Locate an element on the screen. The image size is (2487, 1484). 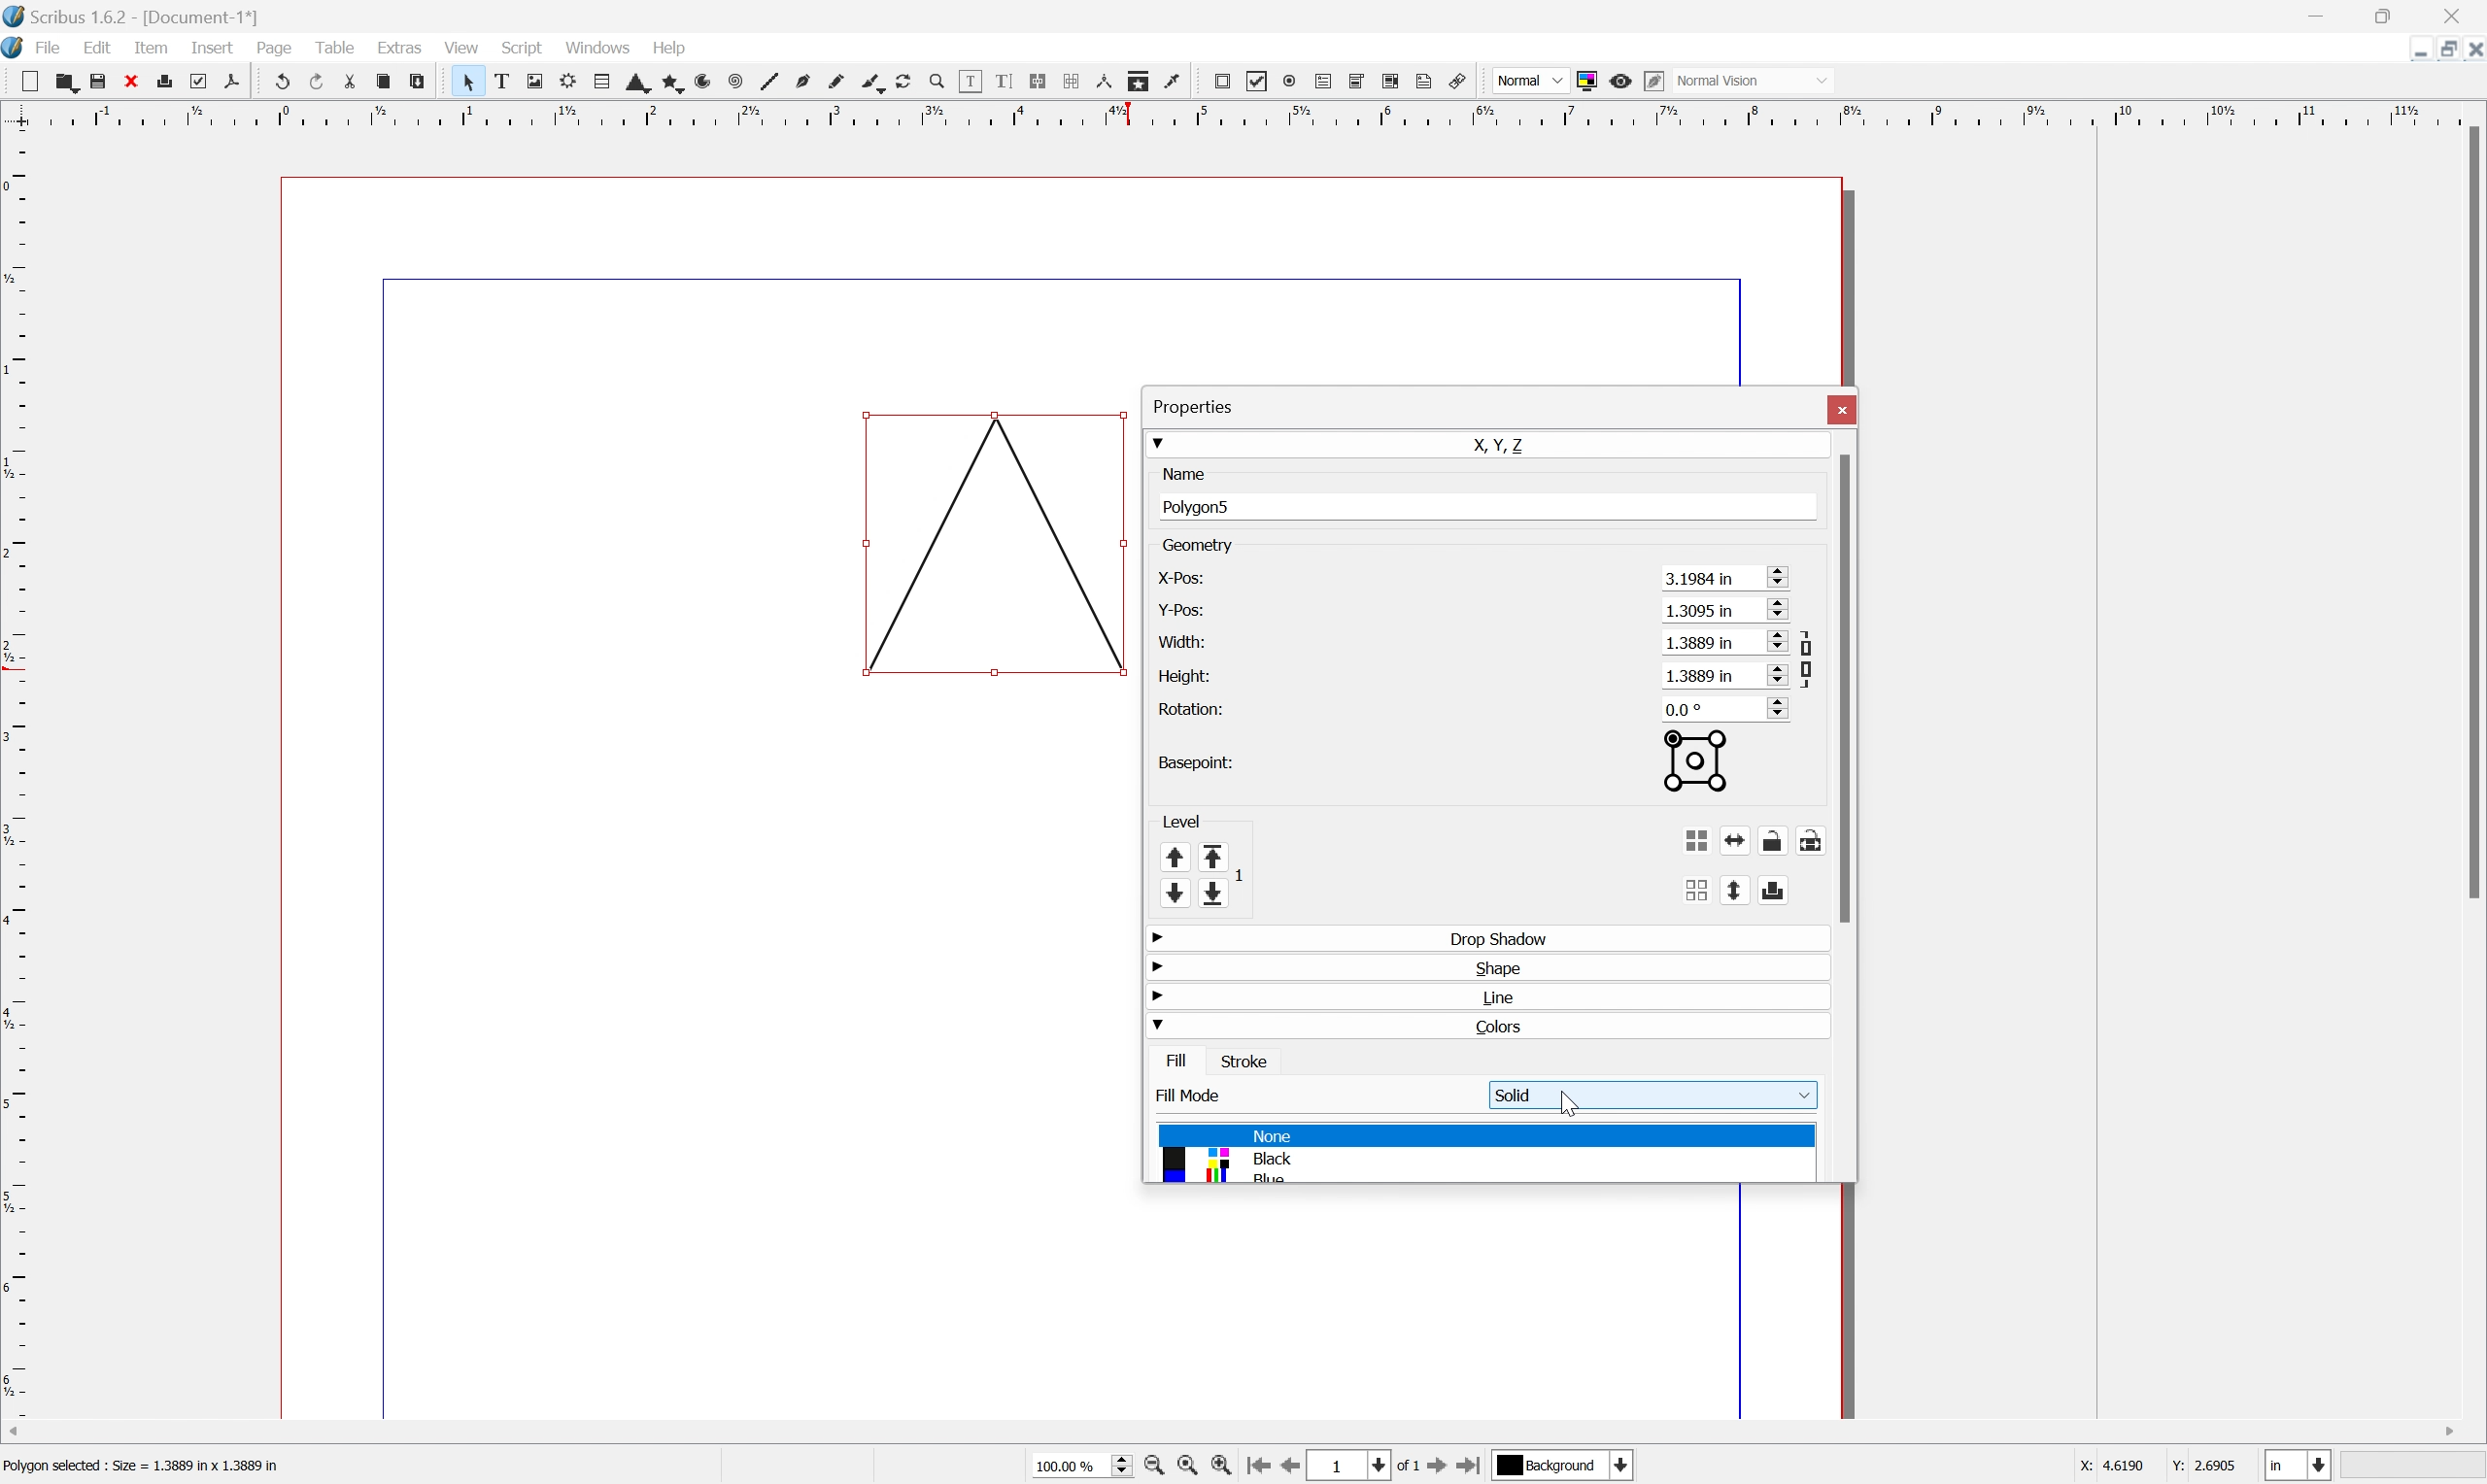
X: 3.2063 is located at coordinates (2106, 1466).